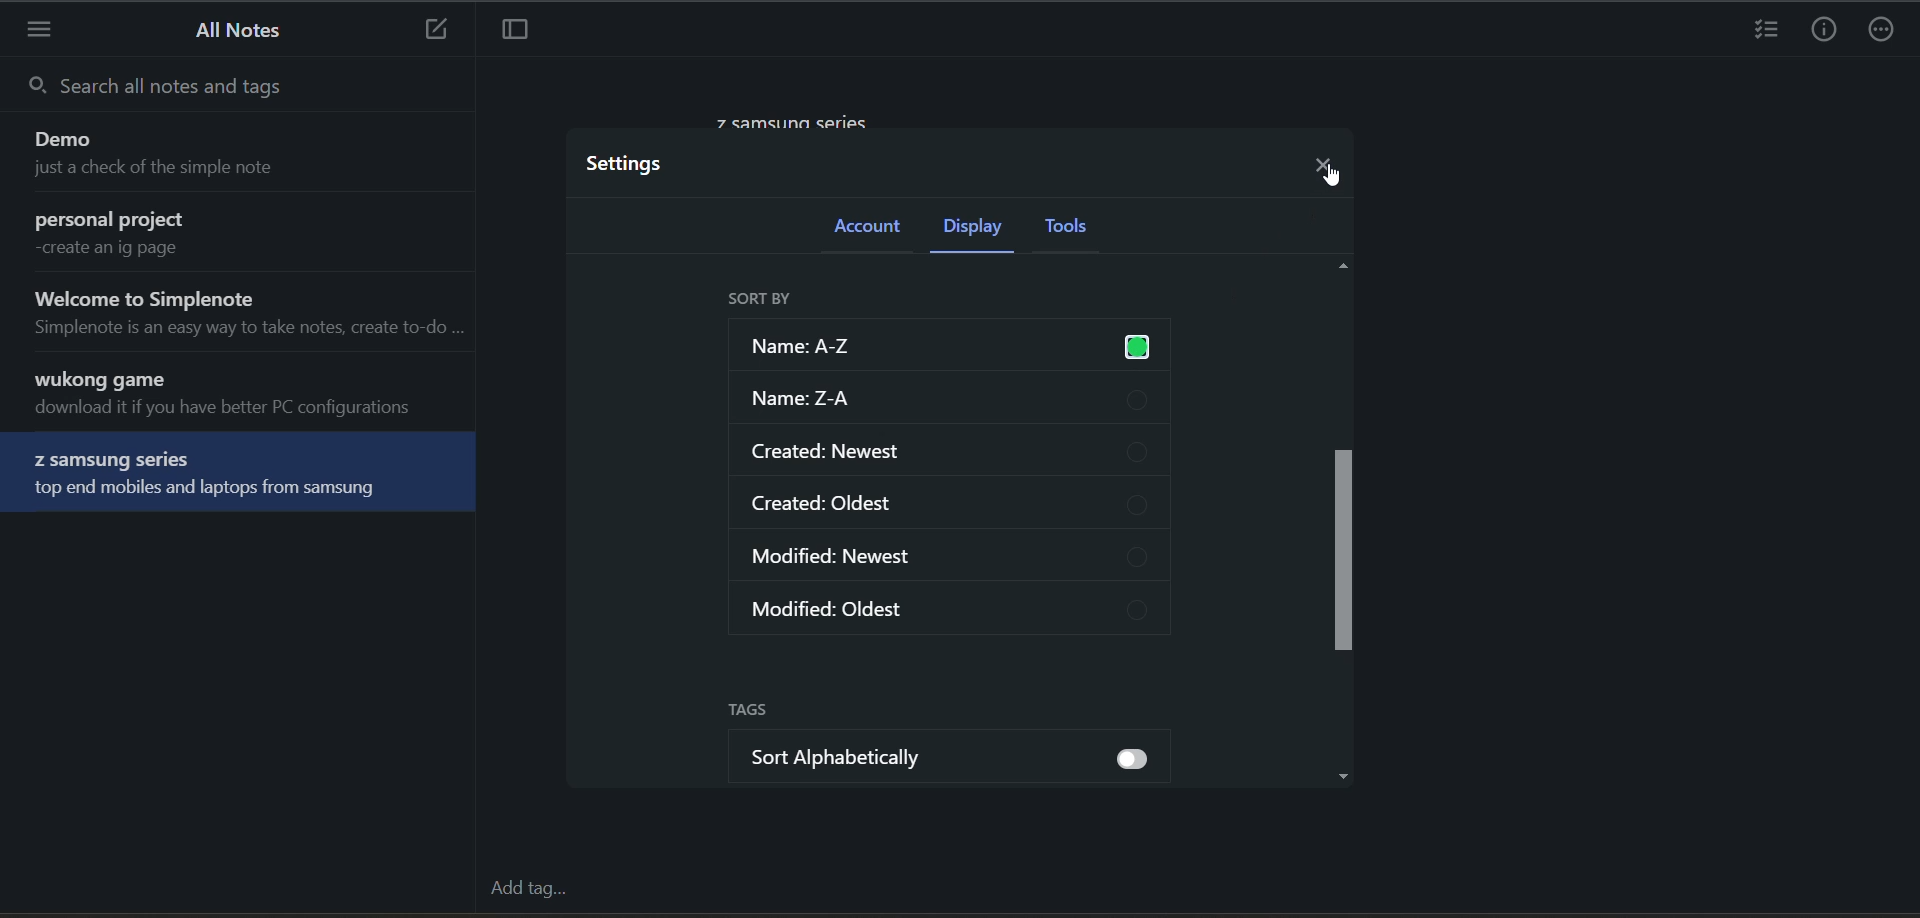 Image resolution: width=1920 pixels, height=918 pixels. What do you see at coordinates (1333, 174) in the screenshot?
I see `cursor` at bounding box center [1333, 174].